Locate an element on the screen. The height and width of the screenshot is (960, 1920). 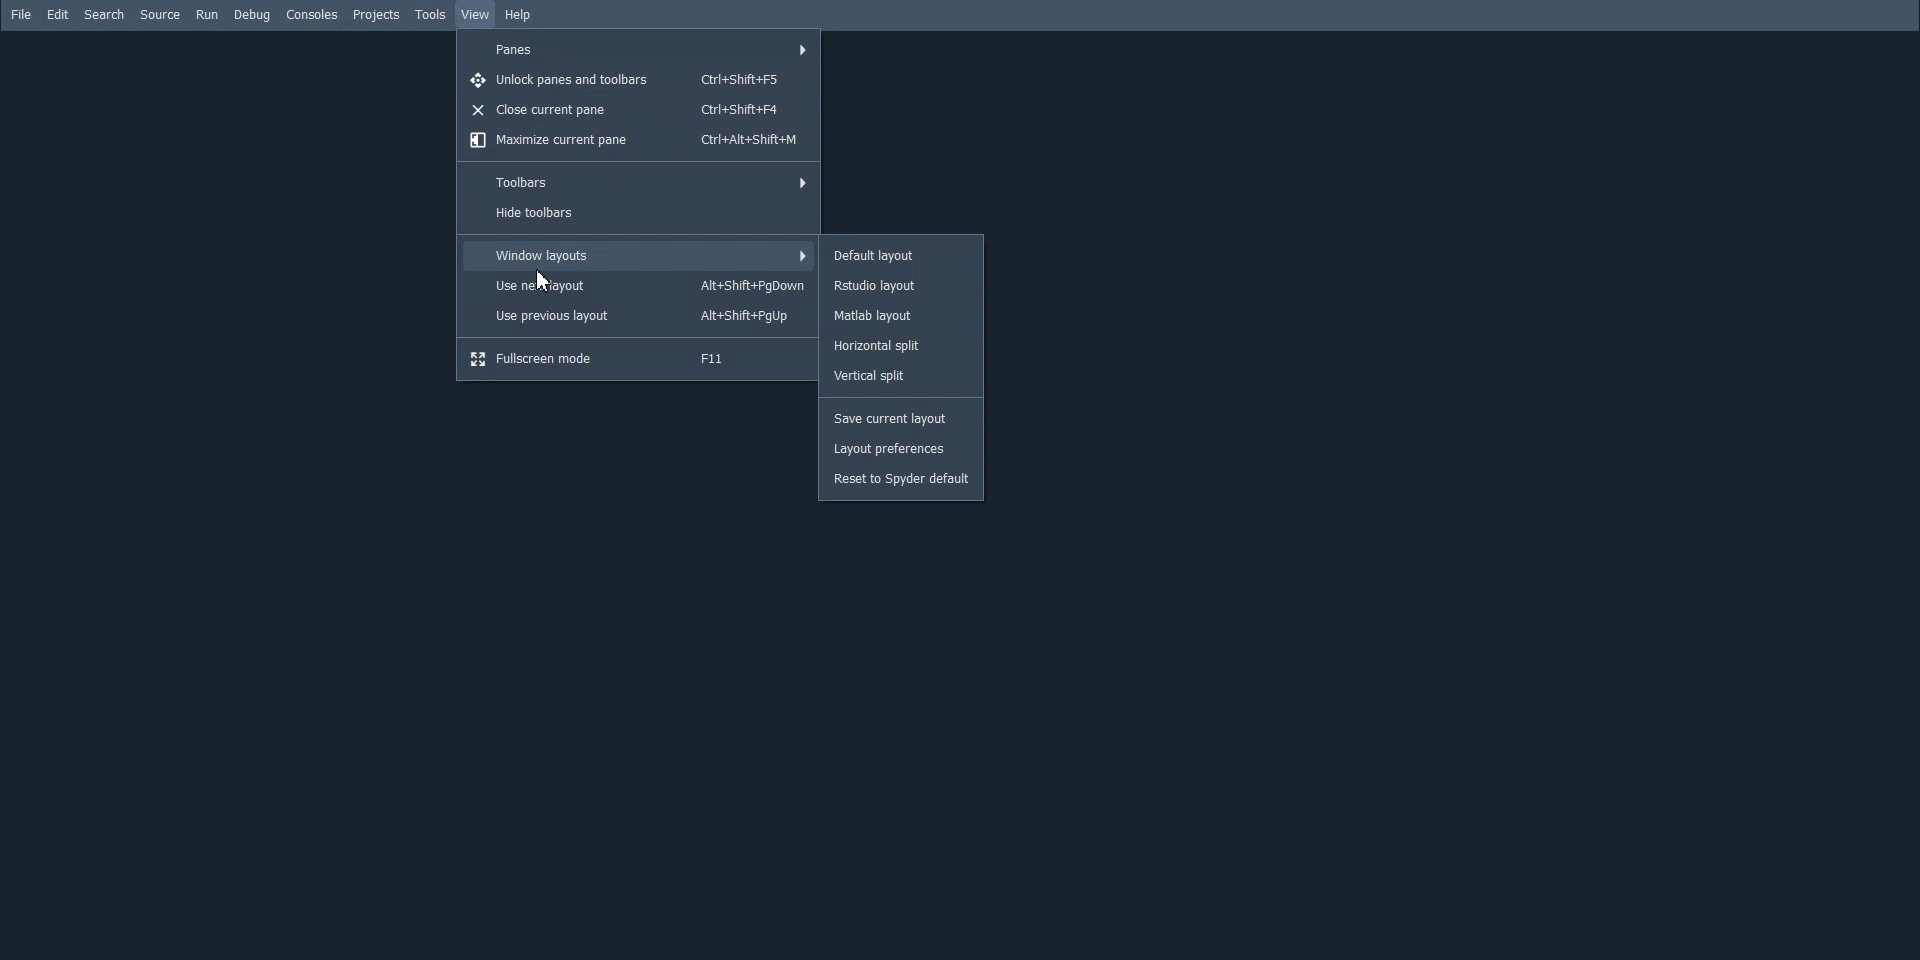
View is located at coordinates (474, 15).